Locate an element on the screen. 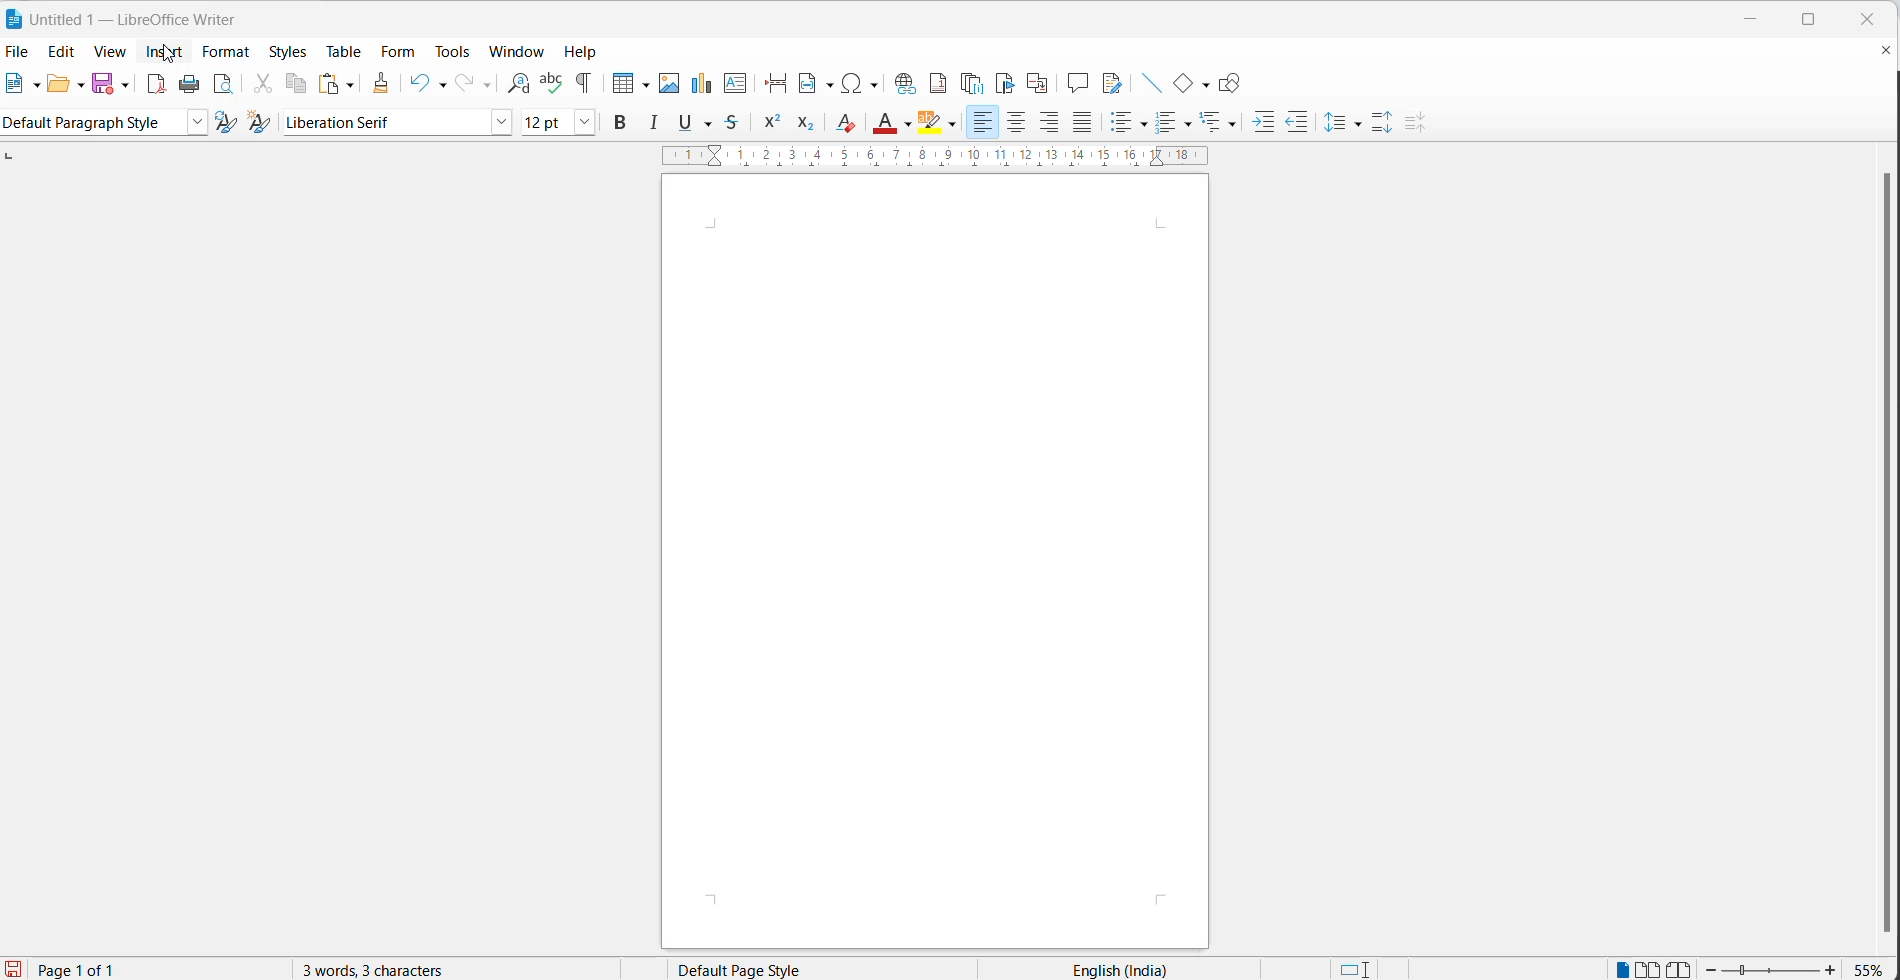  basic shapes is located at coordinates (1182, 84).